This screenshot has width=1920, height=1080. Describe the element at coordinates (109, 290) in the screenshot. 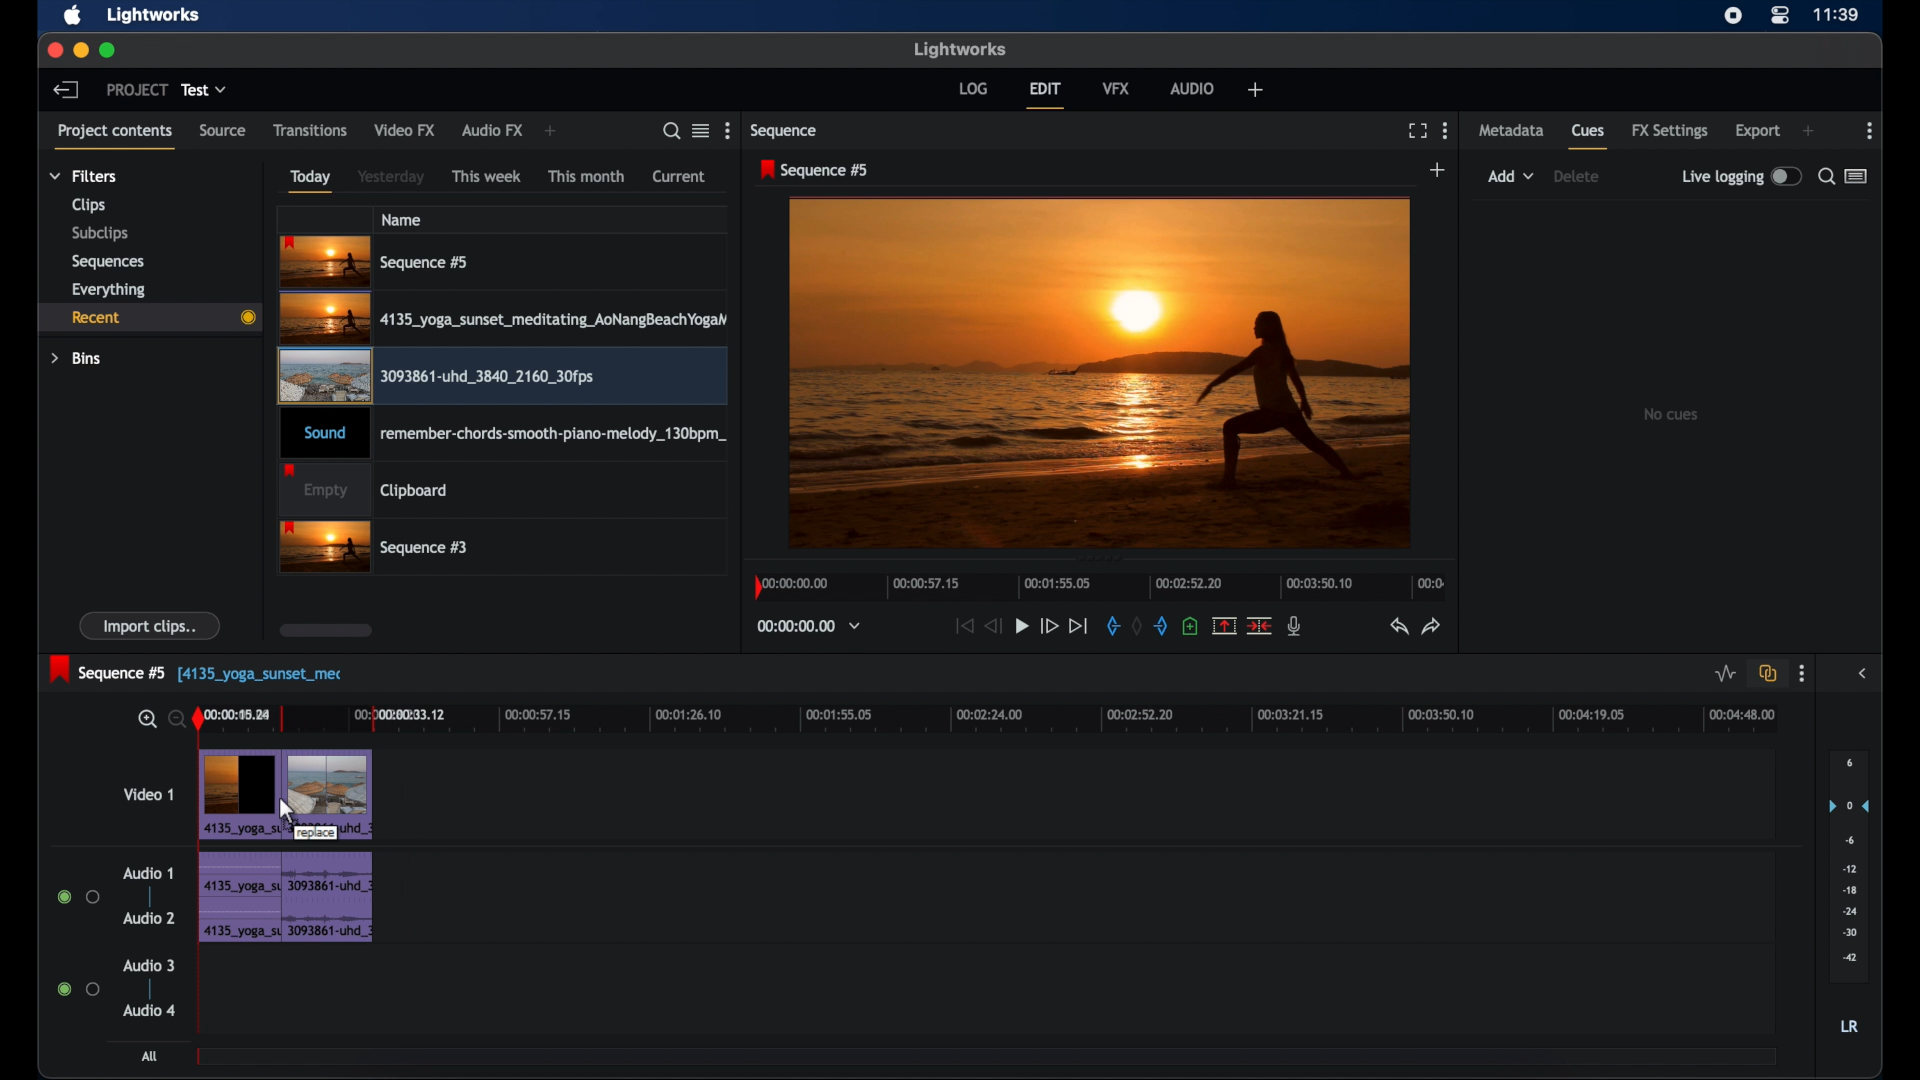

I see `everything` at that location.